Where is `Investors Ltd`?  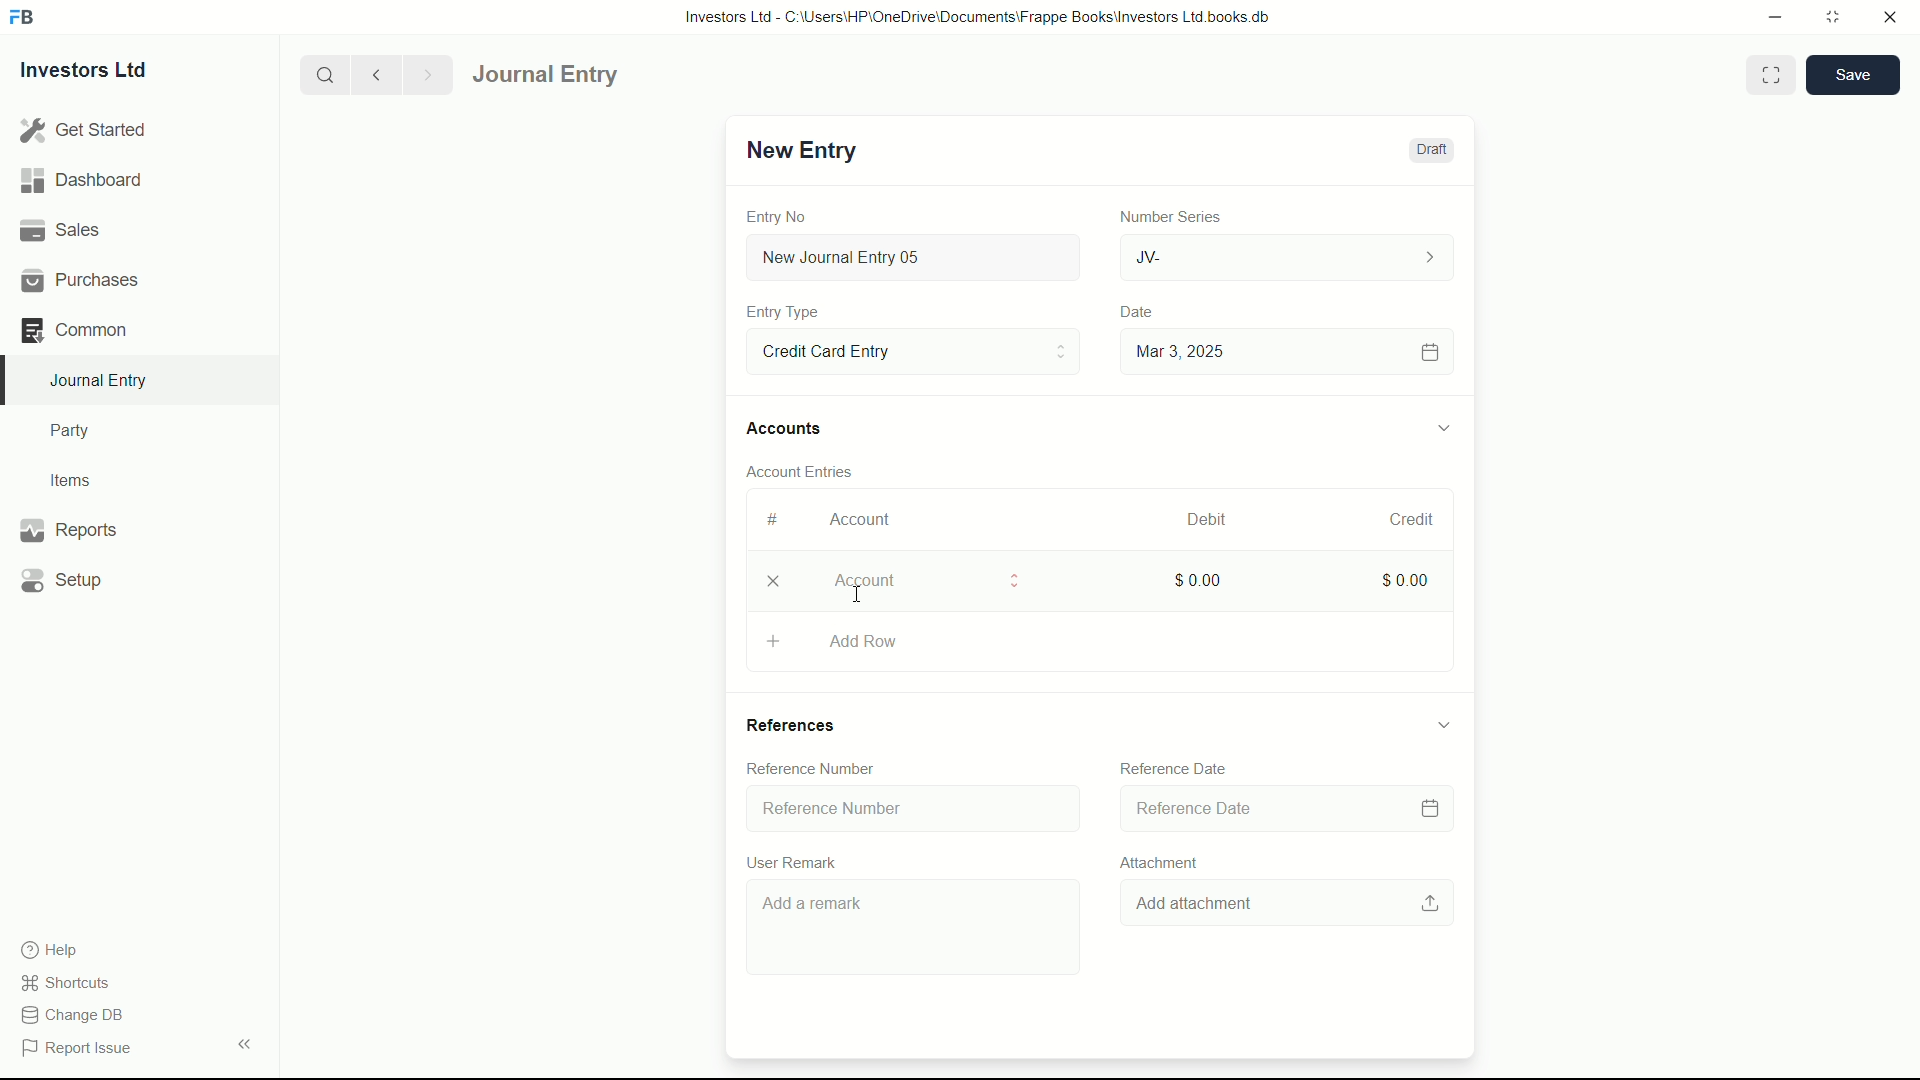 Investors Ltd is located at coordinates (102, 73).